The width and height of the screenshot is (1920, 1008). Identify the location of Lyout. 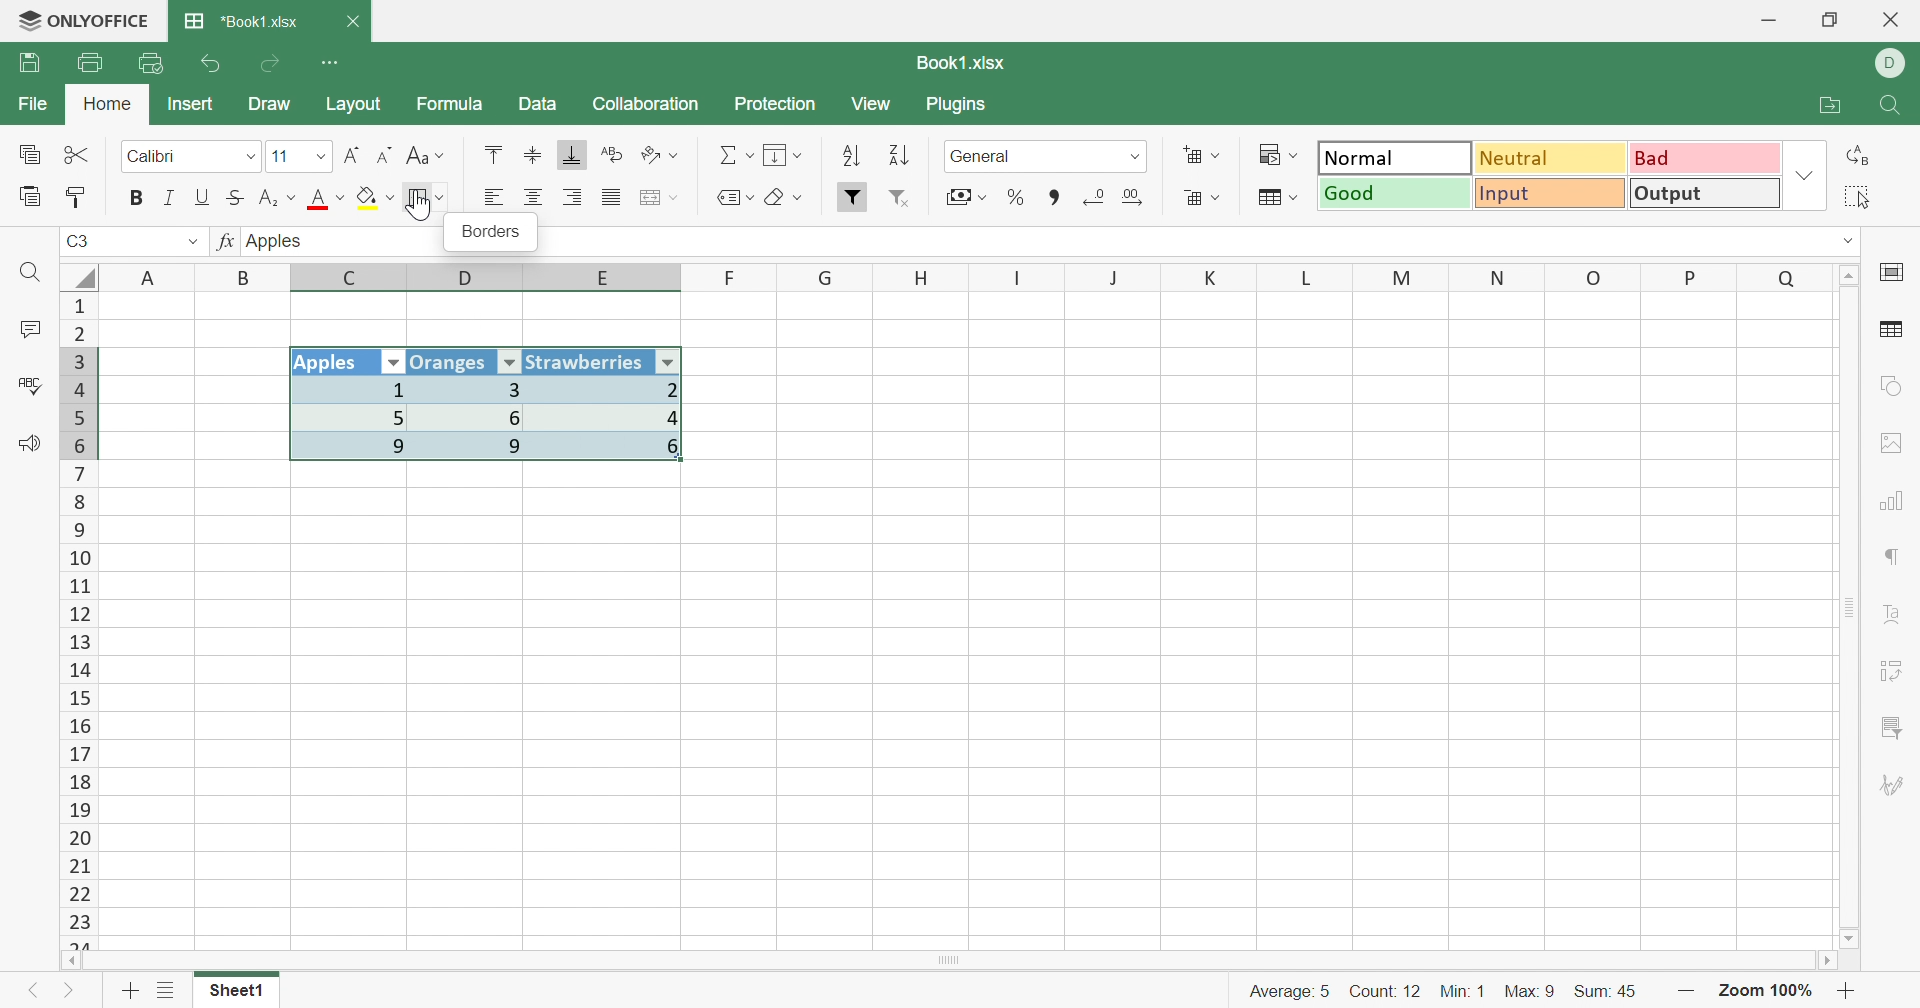
(353, 106).